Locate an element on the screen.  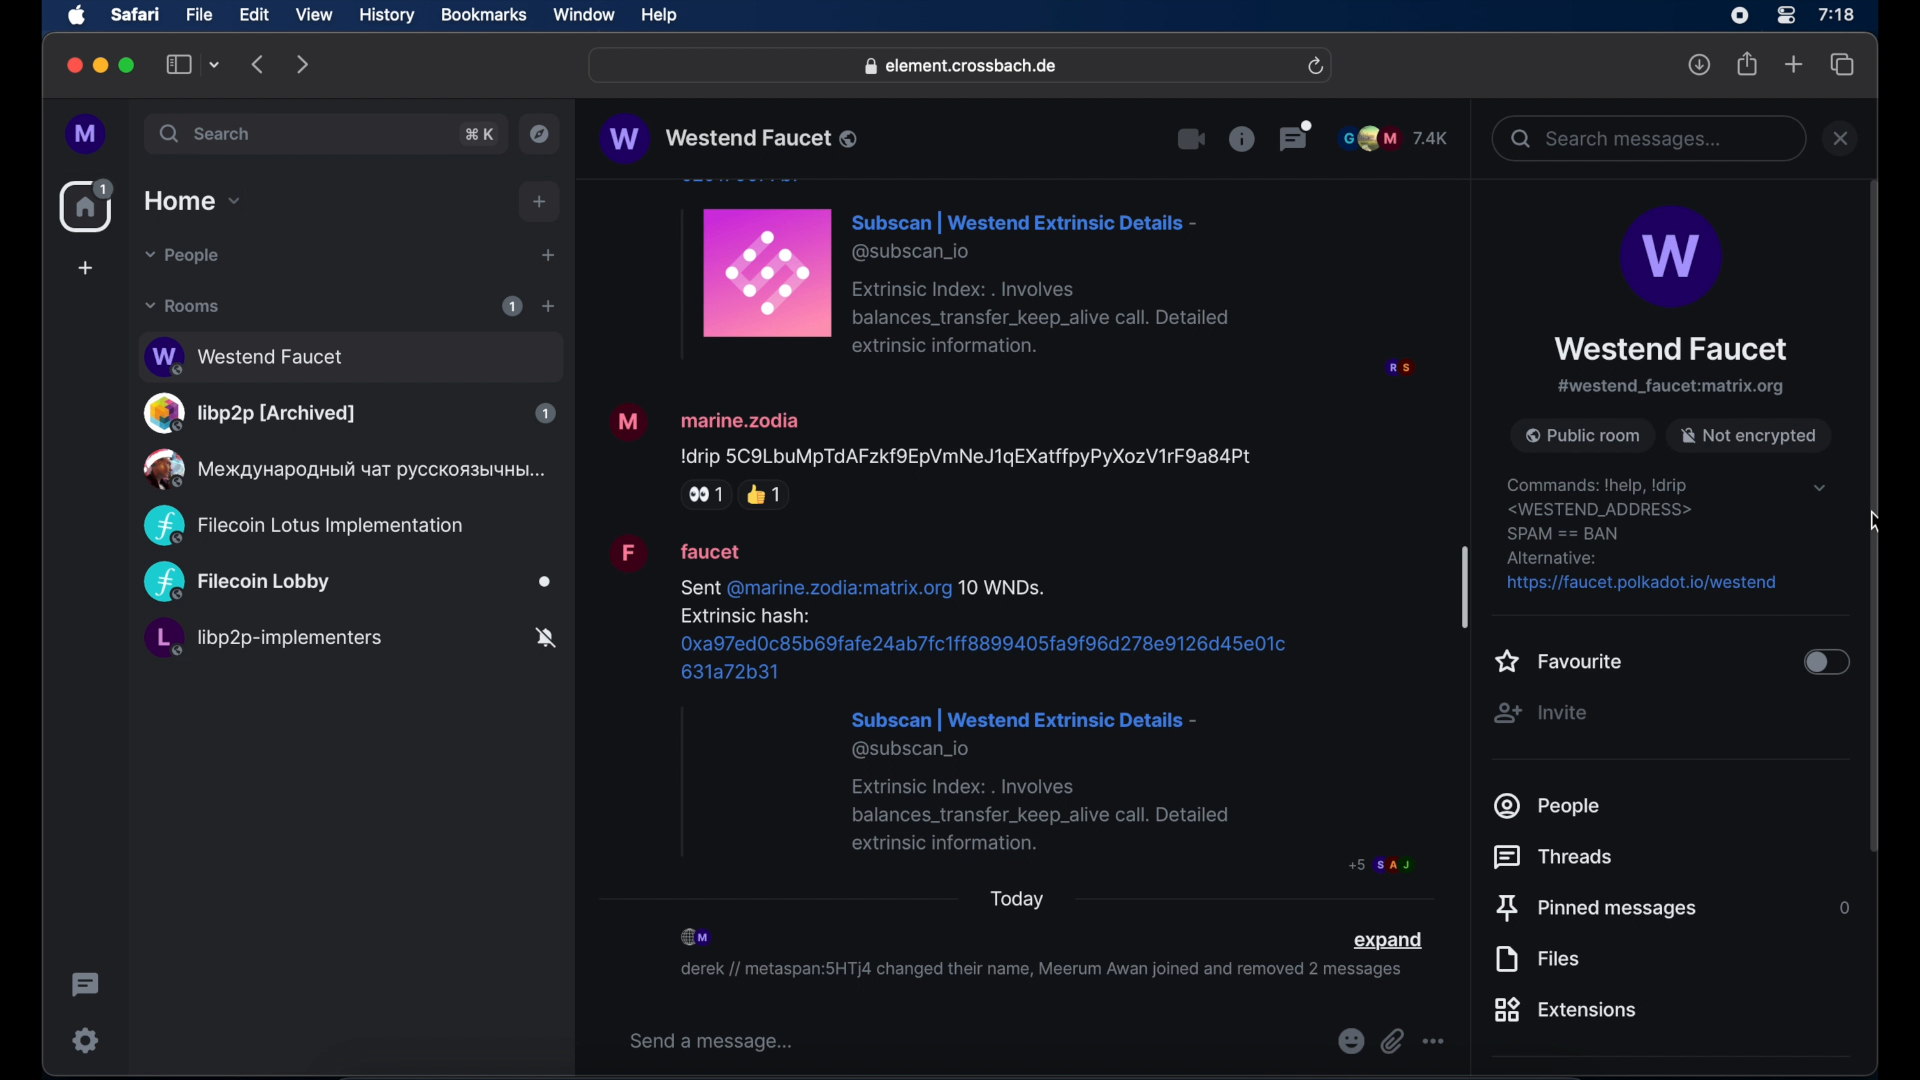
toggle button is located at coordinates (1826, 663).